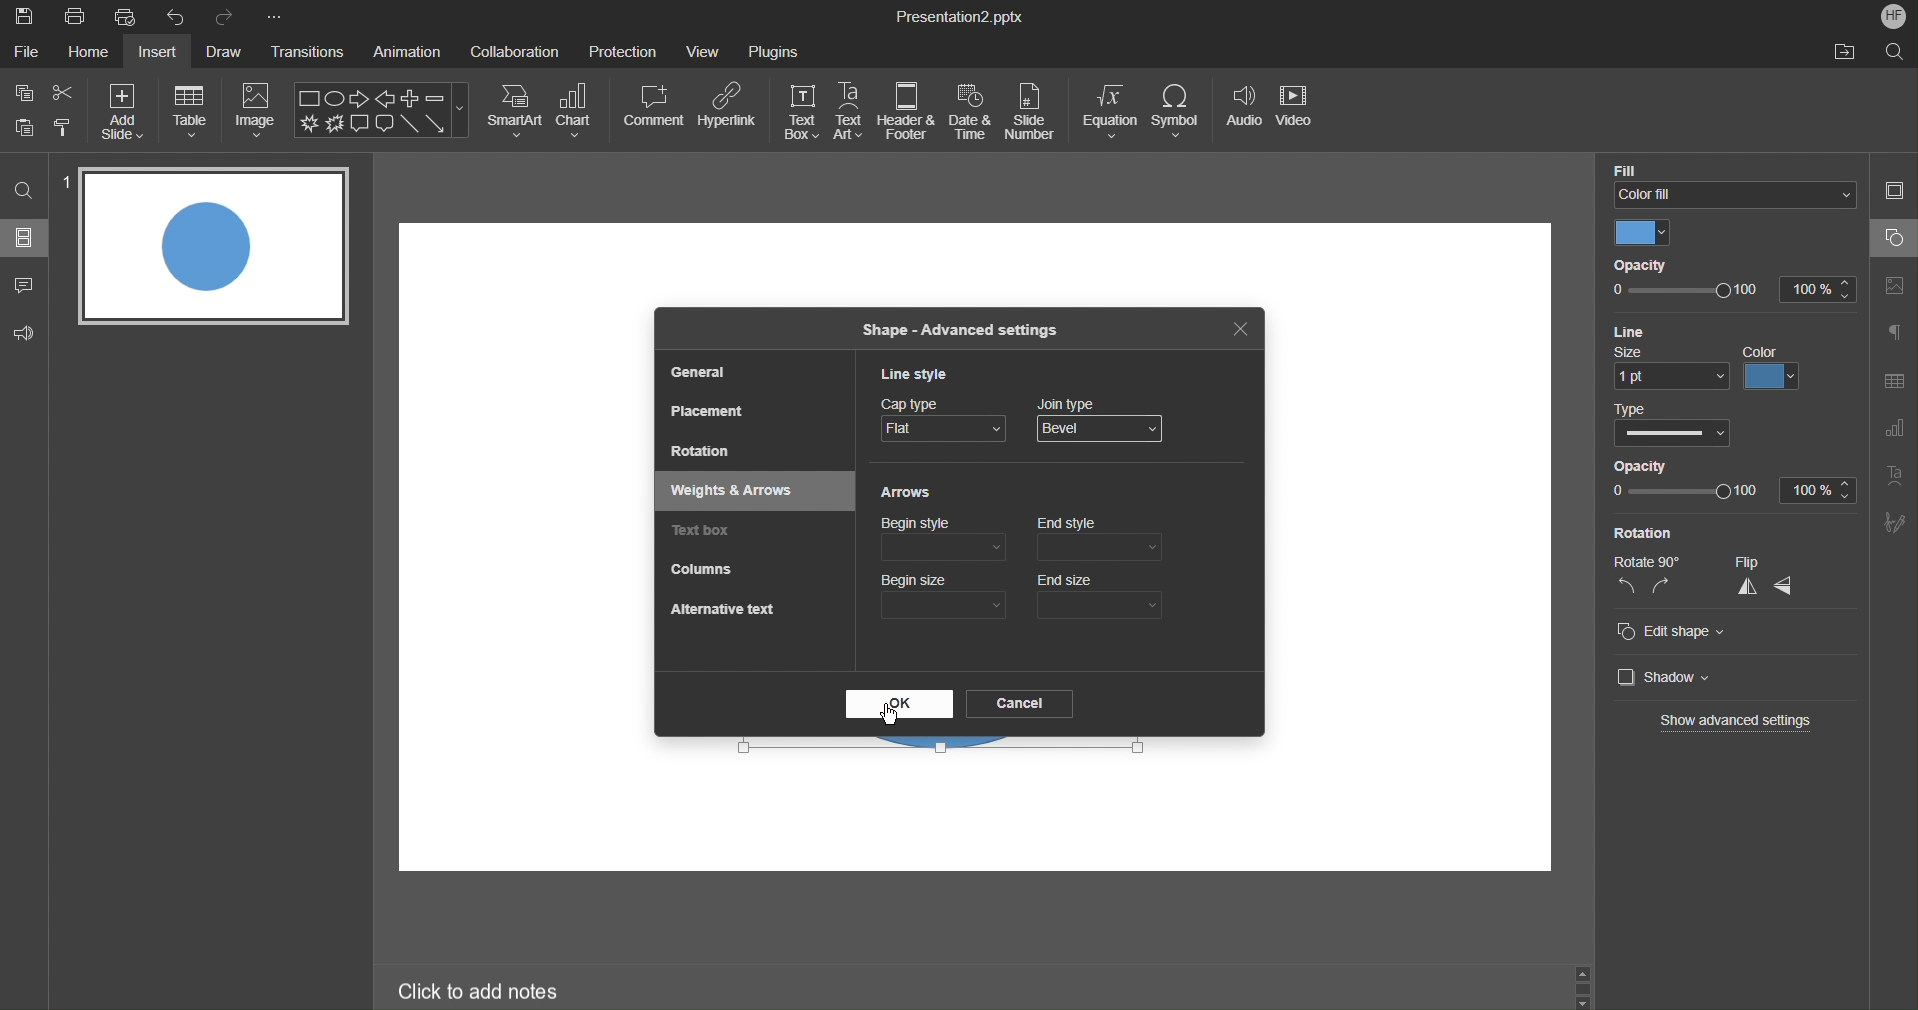  I want to click on Begin size, so click(944, 596).